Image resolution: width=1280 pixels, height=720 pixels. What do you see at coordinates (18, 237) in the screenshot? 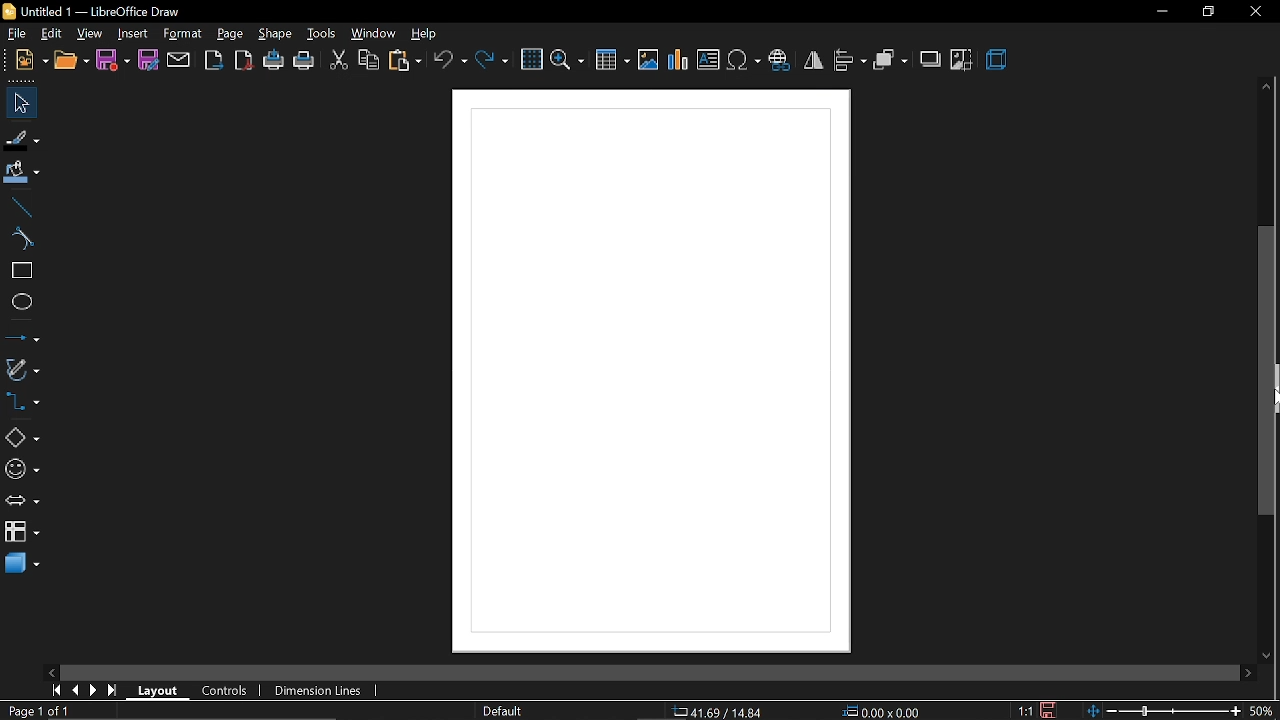
I see `curve` at bounding box center [18, 237].